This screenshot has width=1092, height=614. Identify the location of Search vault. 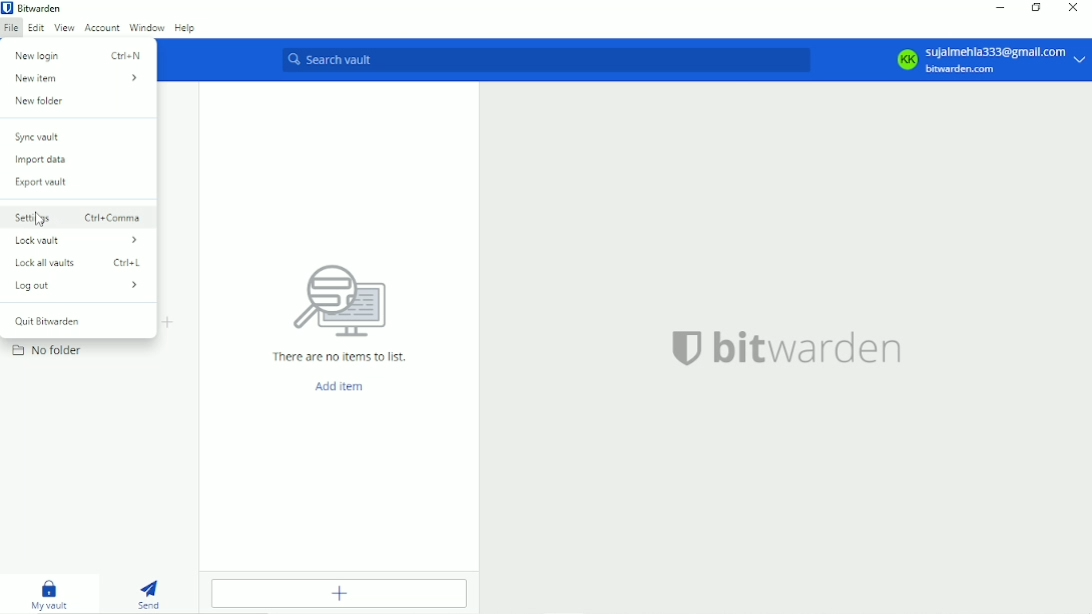
(546, 59).